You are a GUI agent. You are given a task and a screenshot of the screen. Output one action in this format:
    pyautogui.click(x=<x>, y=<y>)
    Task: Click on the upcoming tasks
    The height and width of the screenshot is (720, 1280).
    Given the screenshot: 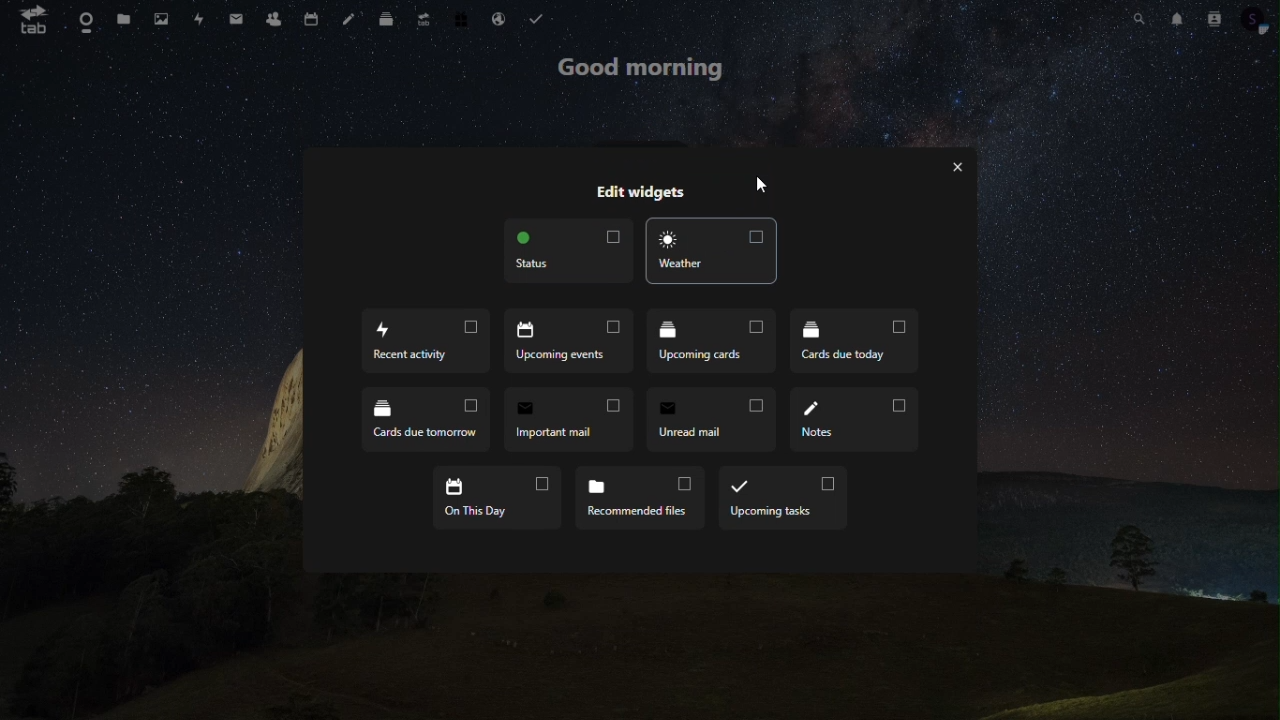 What is the action you would take?
    pyautogui.click(x=784, y=498)
    